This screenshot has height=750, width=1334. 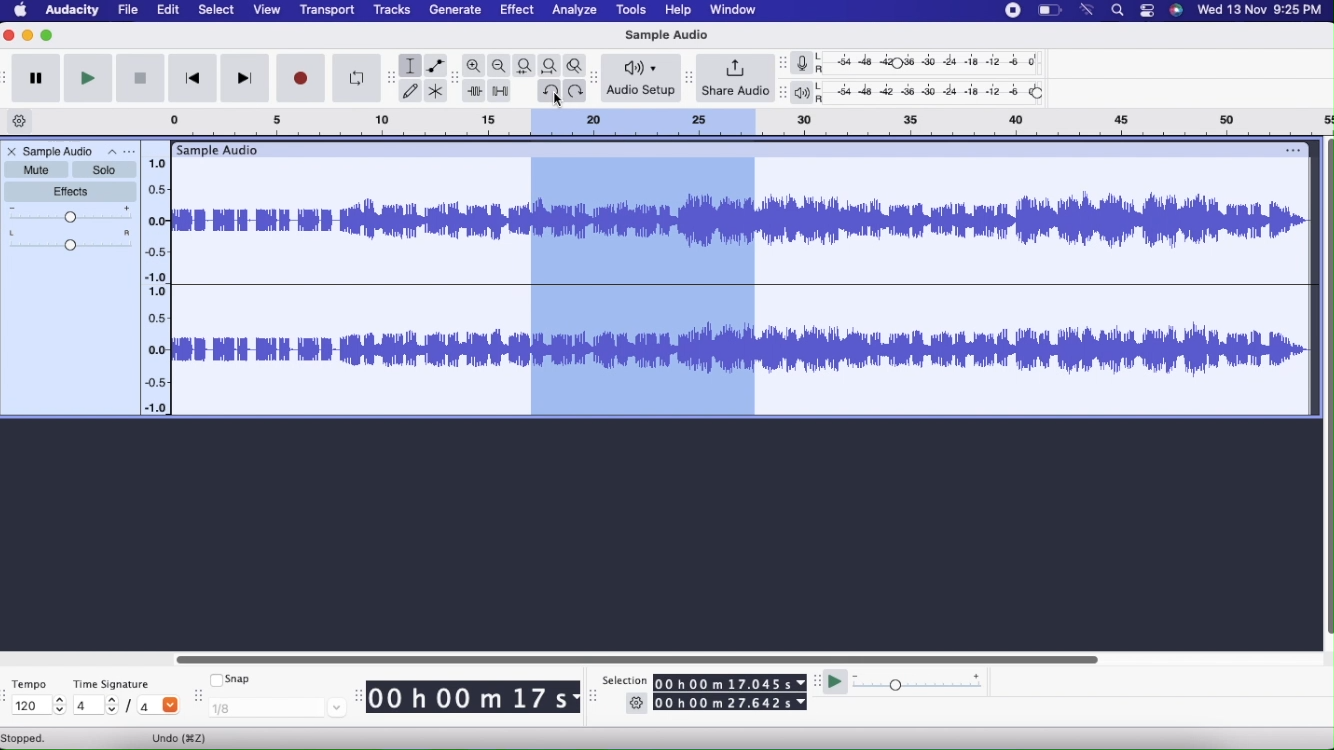 What do you see at coordinates (735, 79) in the screenshot?
I see `Share audio` at bounding box center [735, 79].